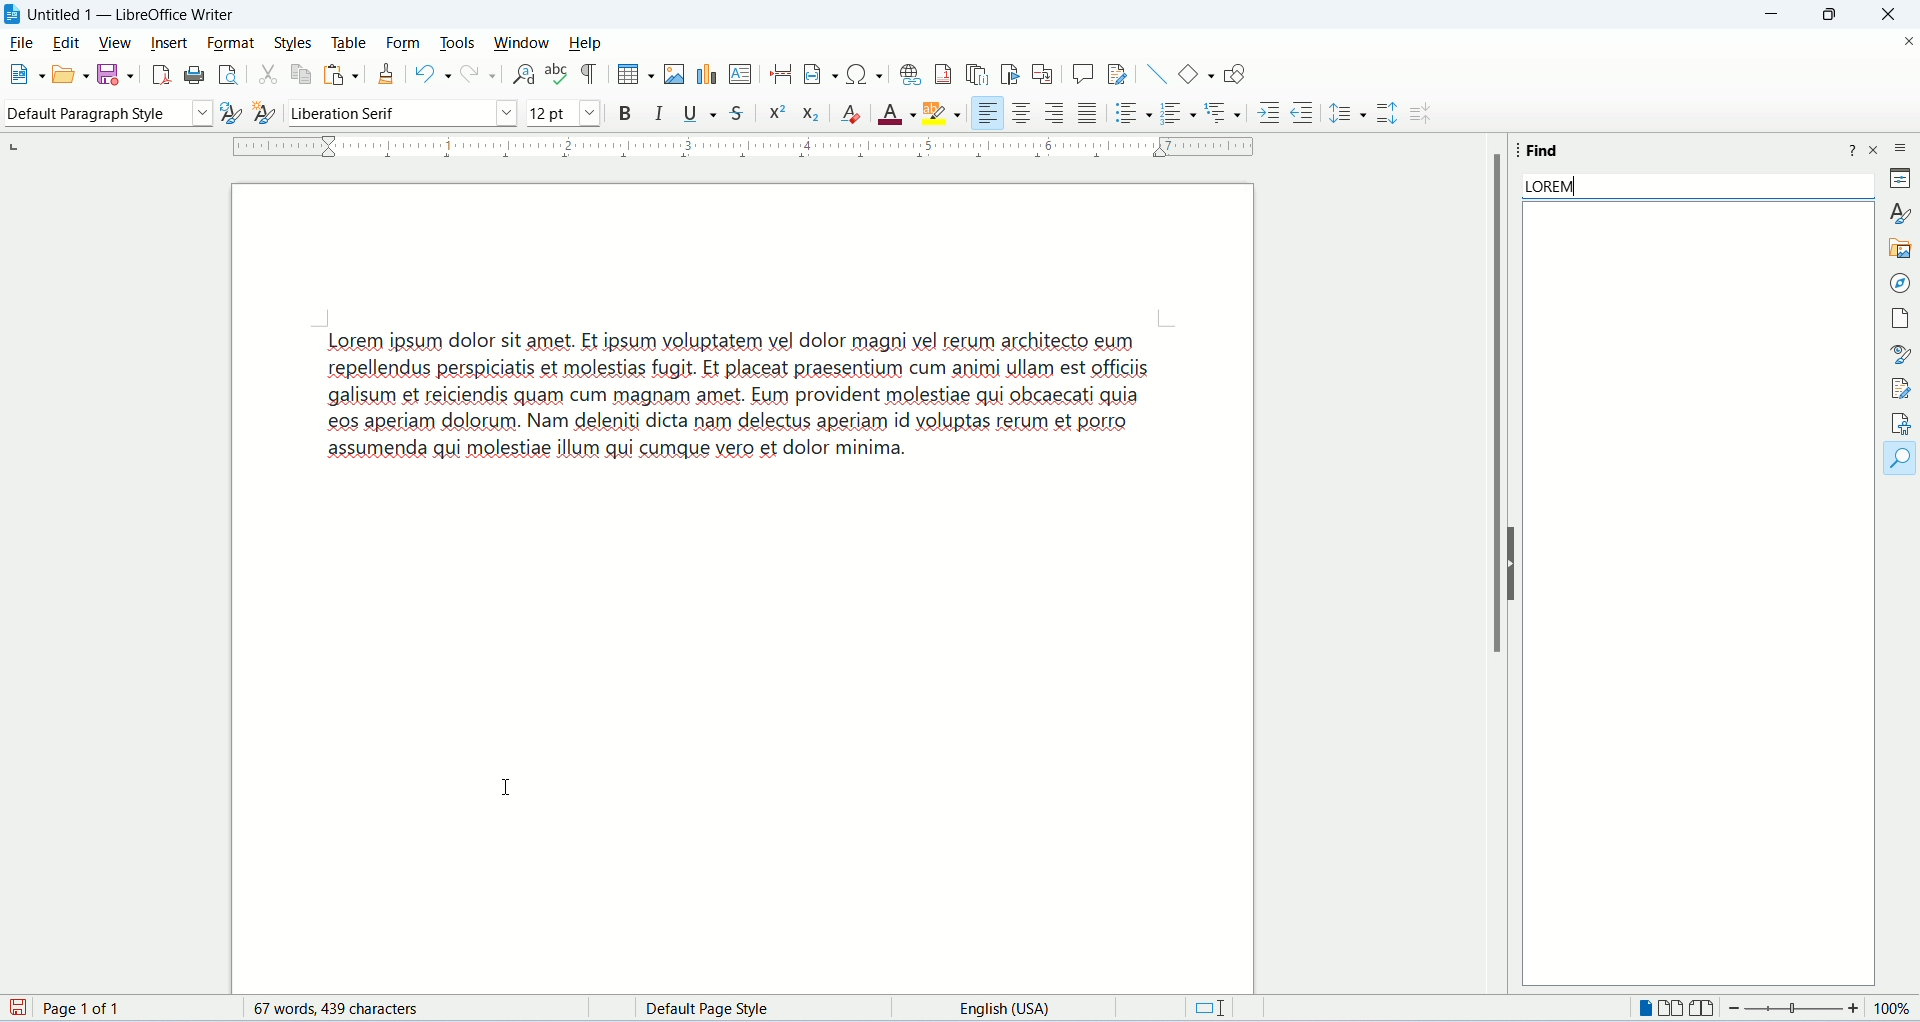 This screenshot has height=1022, width=1920. What do you see at coordinates (741, 74) in the screenshot?
I see `insert text box` at bounding box center [741, 74].